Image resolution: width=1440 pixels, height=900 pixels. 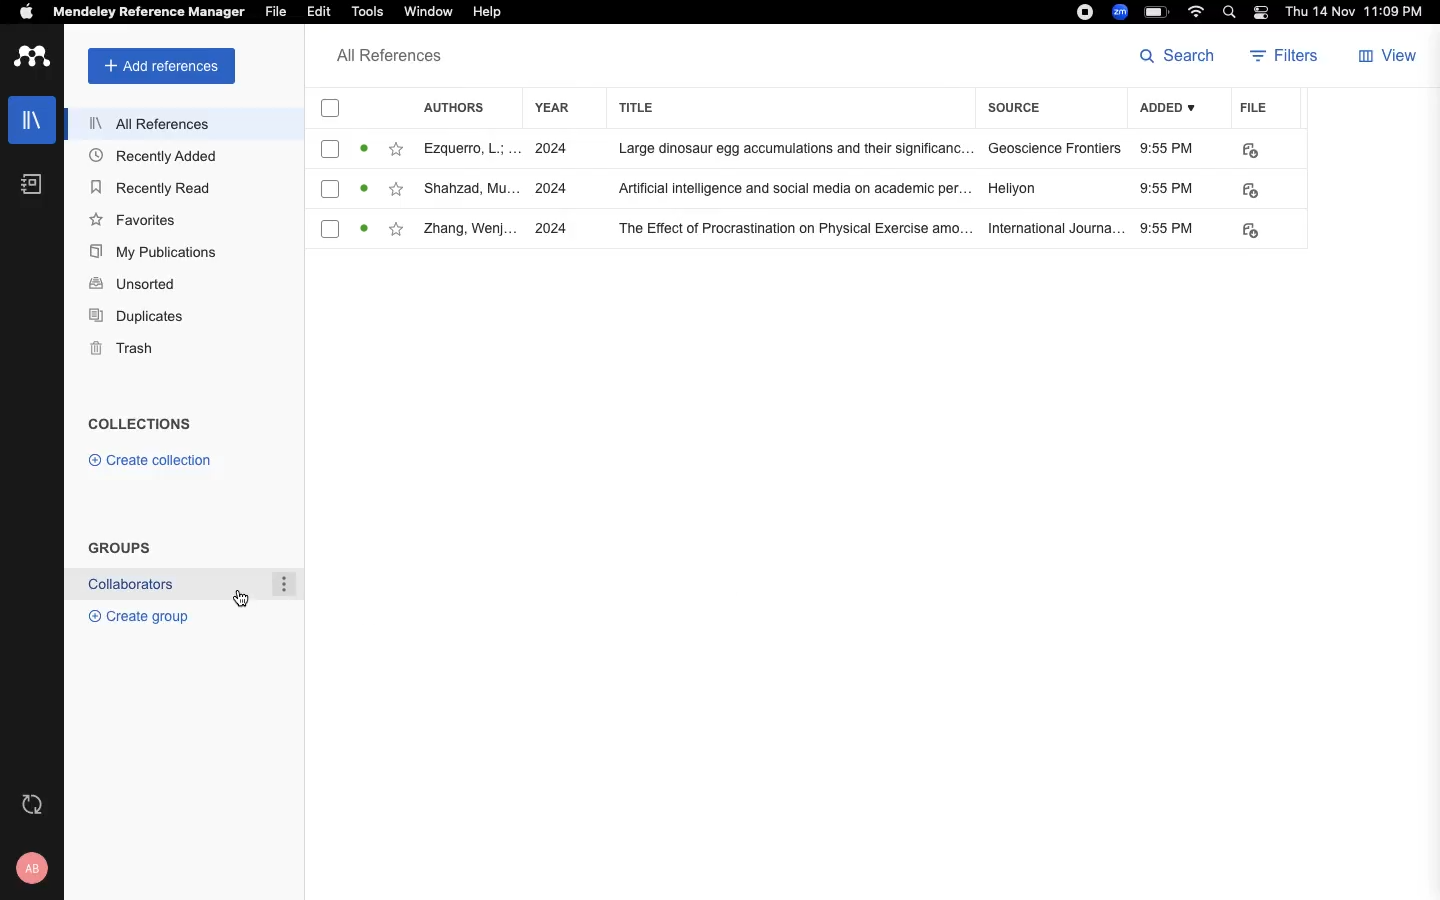 What do you see at coordinates (430, 14) in the screenshot?
I see `‘Window` at bounding box center [430, 14].